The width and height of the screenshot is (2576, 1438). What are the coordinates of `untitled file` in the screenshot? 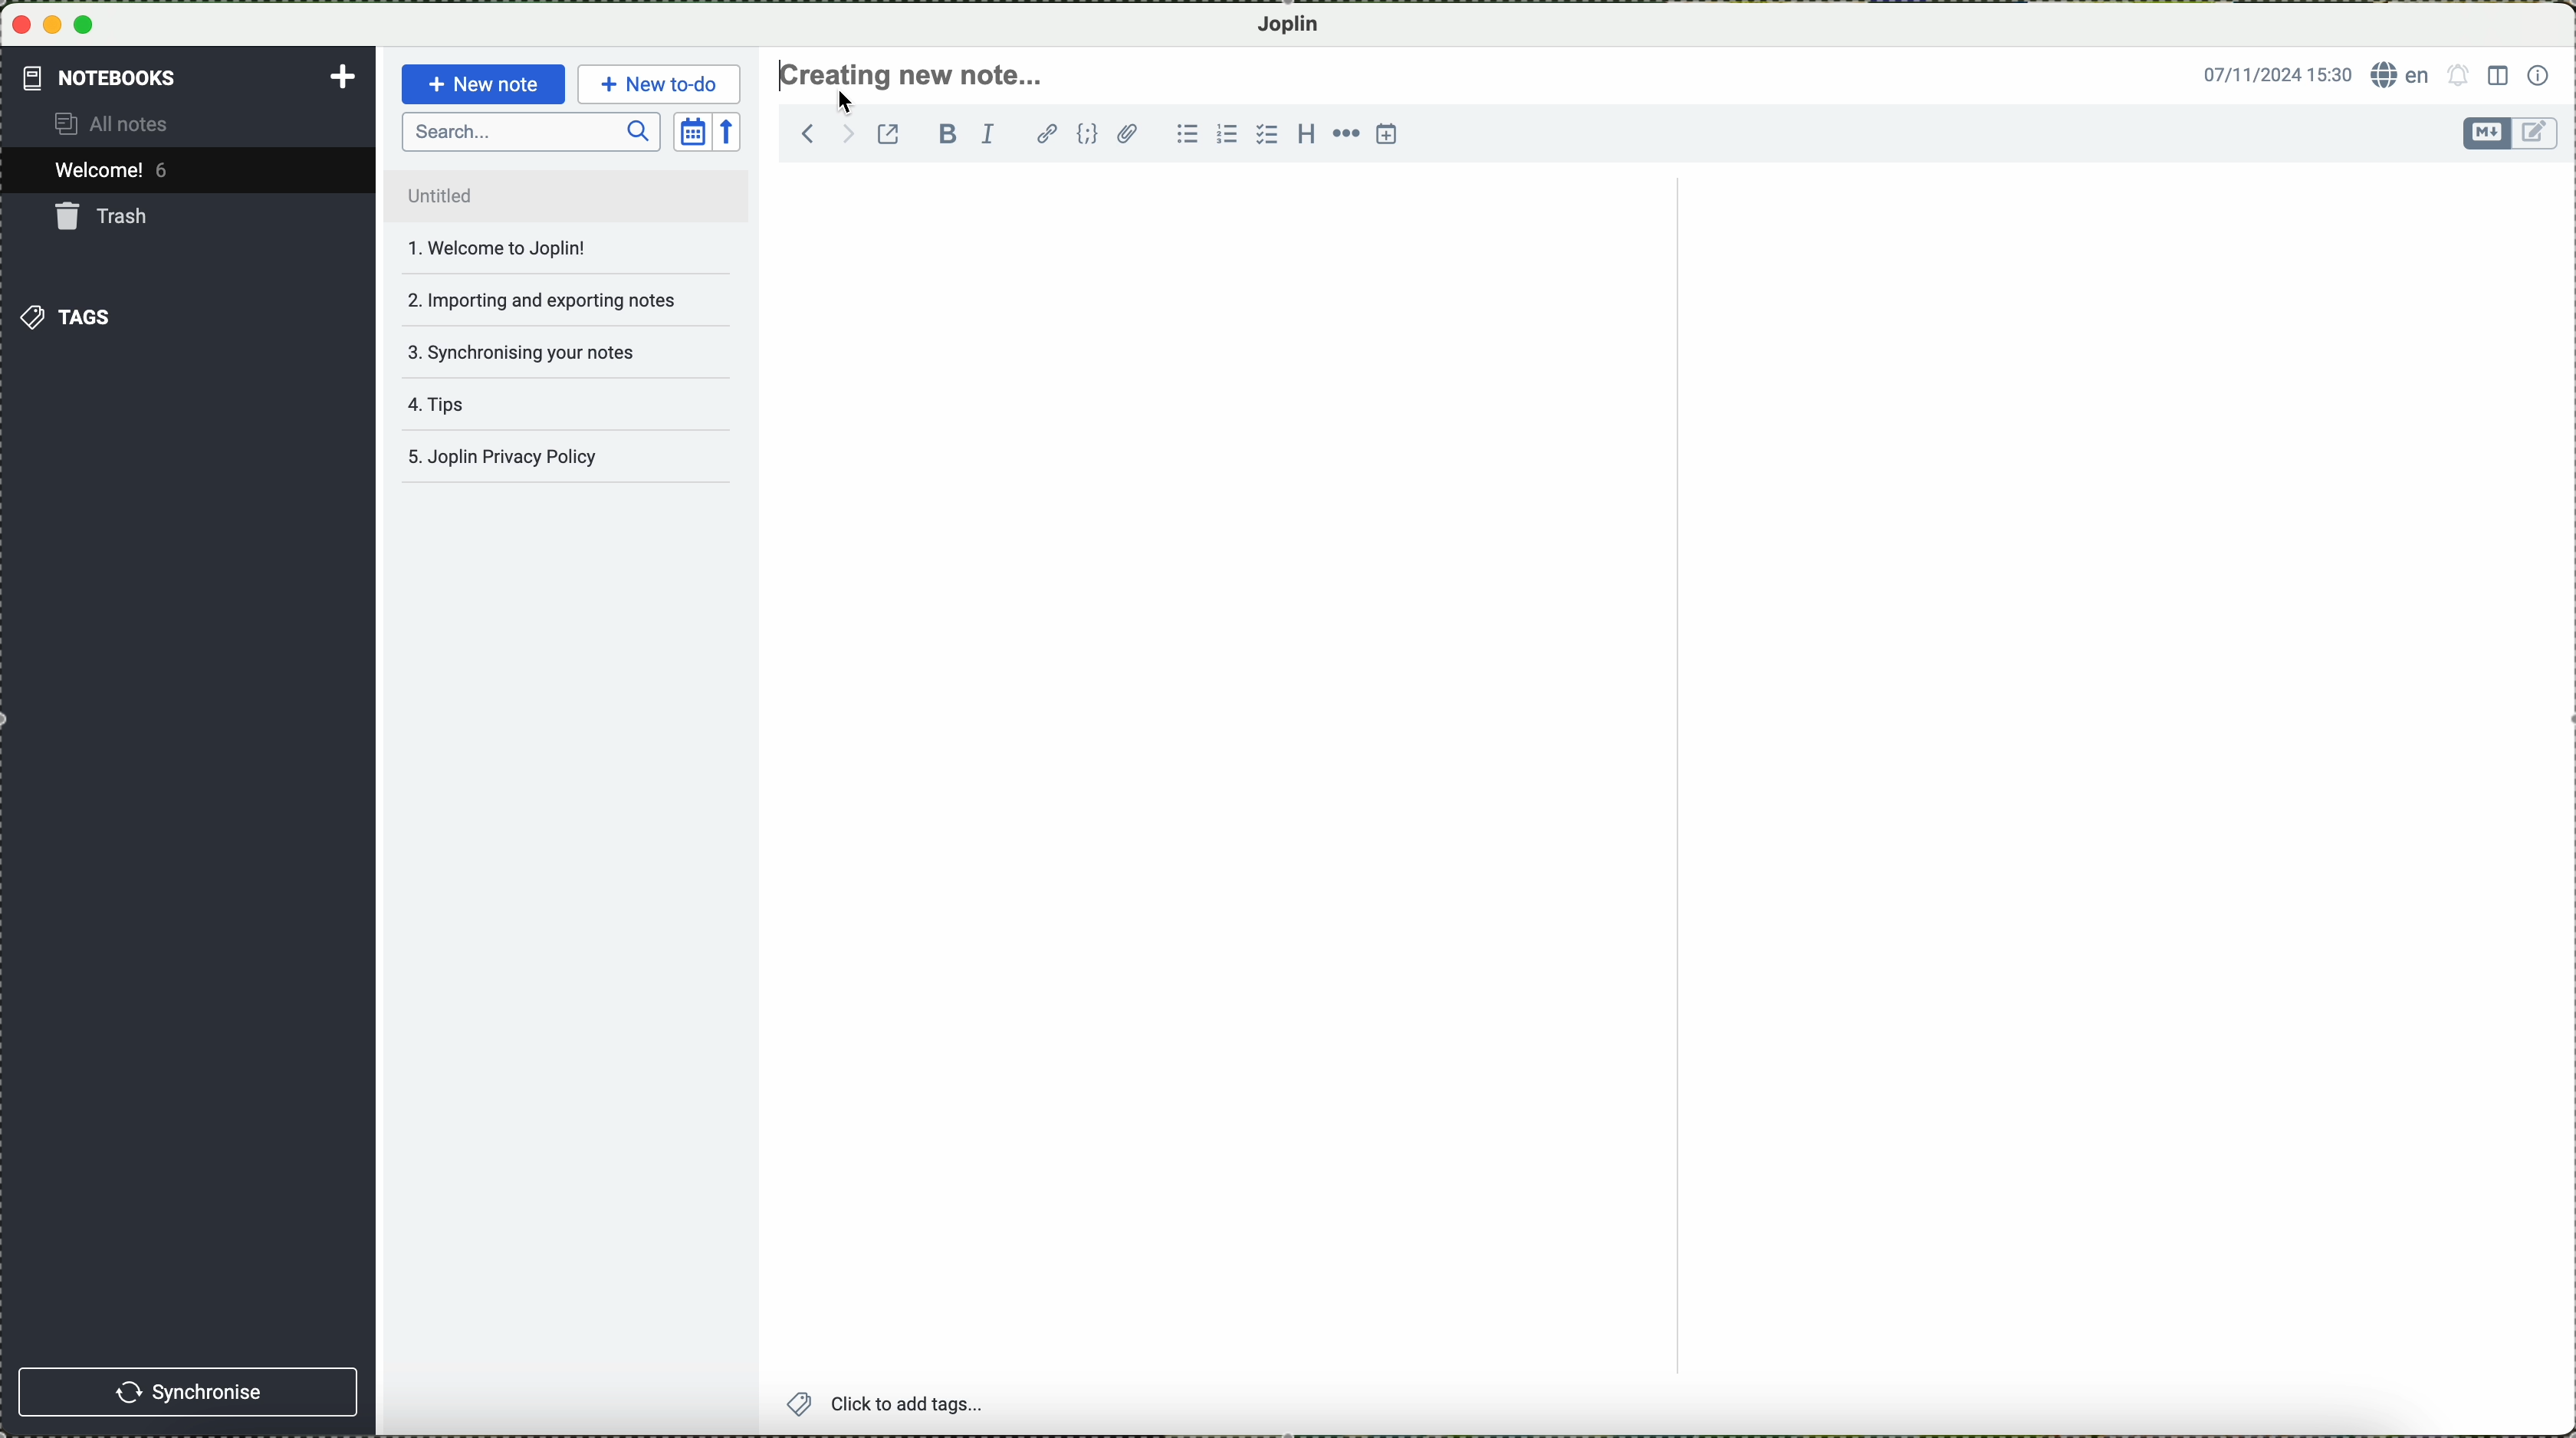 It's located at (562, 196).